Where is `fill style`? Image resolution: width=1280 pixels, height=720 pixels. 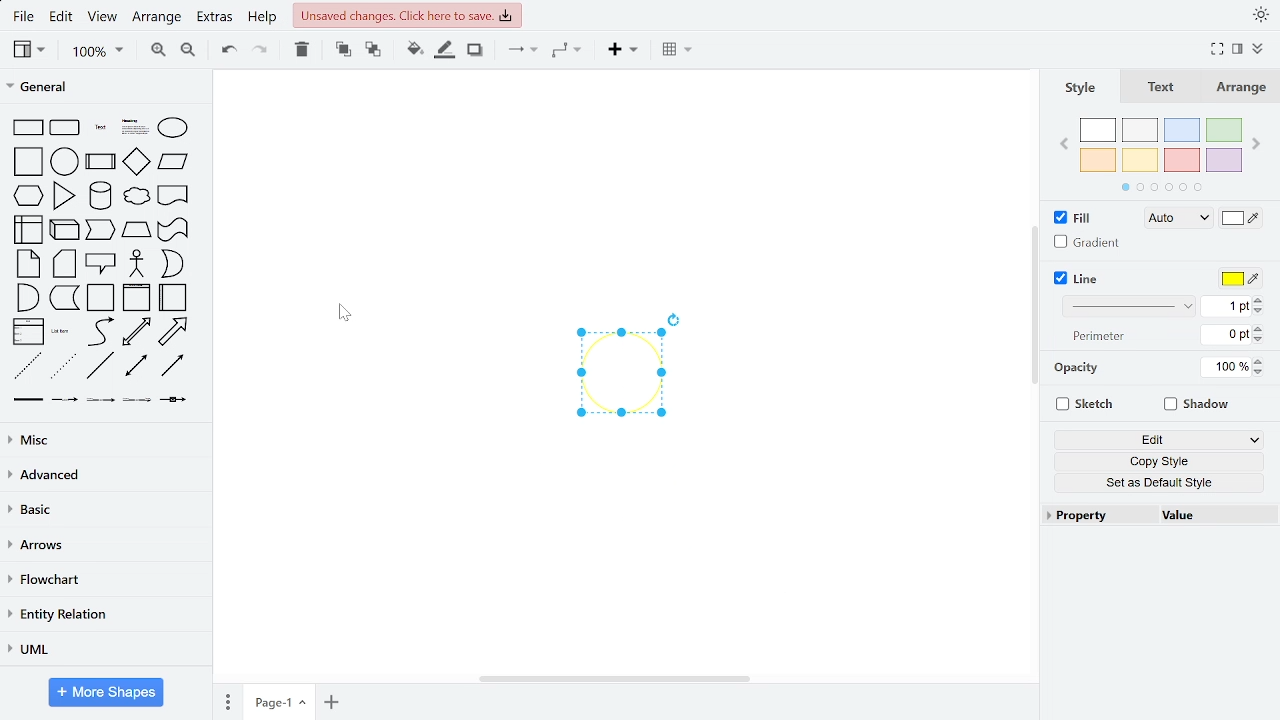 fill style is located at coordinates (1180, 219).